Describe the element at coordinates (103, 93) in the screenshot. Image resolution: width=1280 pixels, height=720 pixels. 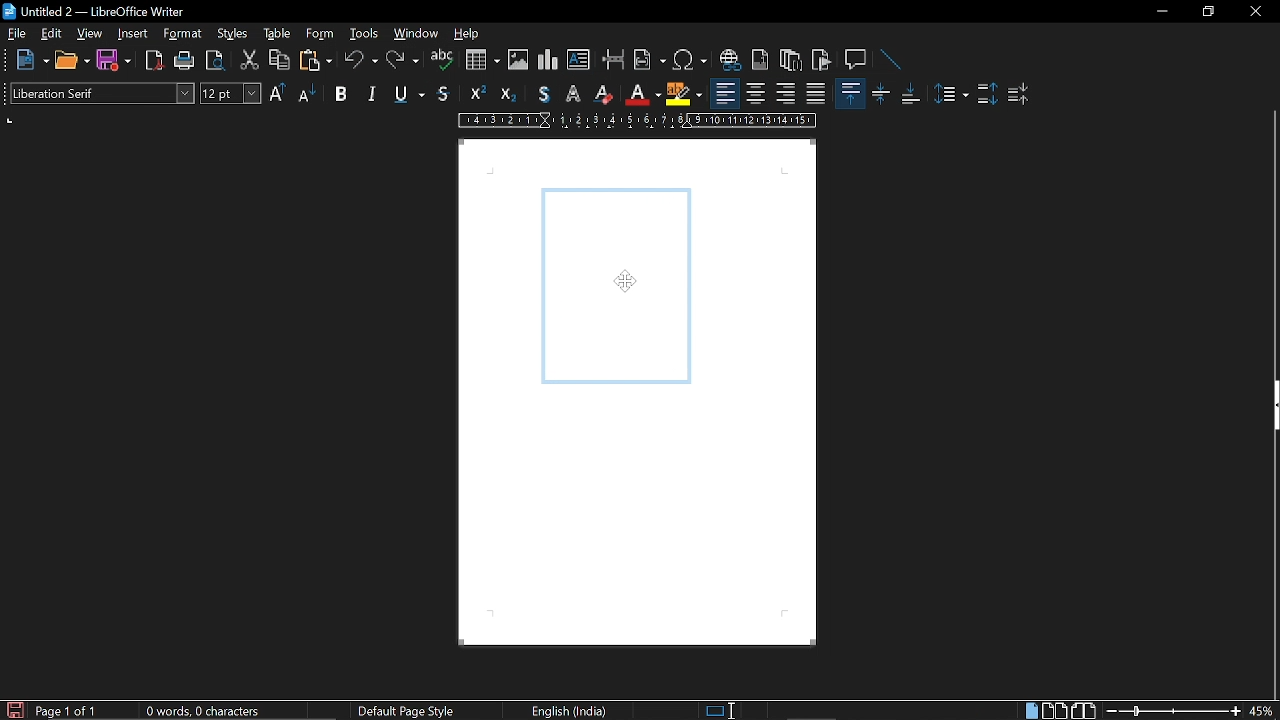
I see `text style` at that location.